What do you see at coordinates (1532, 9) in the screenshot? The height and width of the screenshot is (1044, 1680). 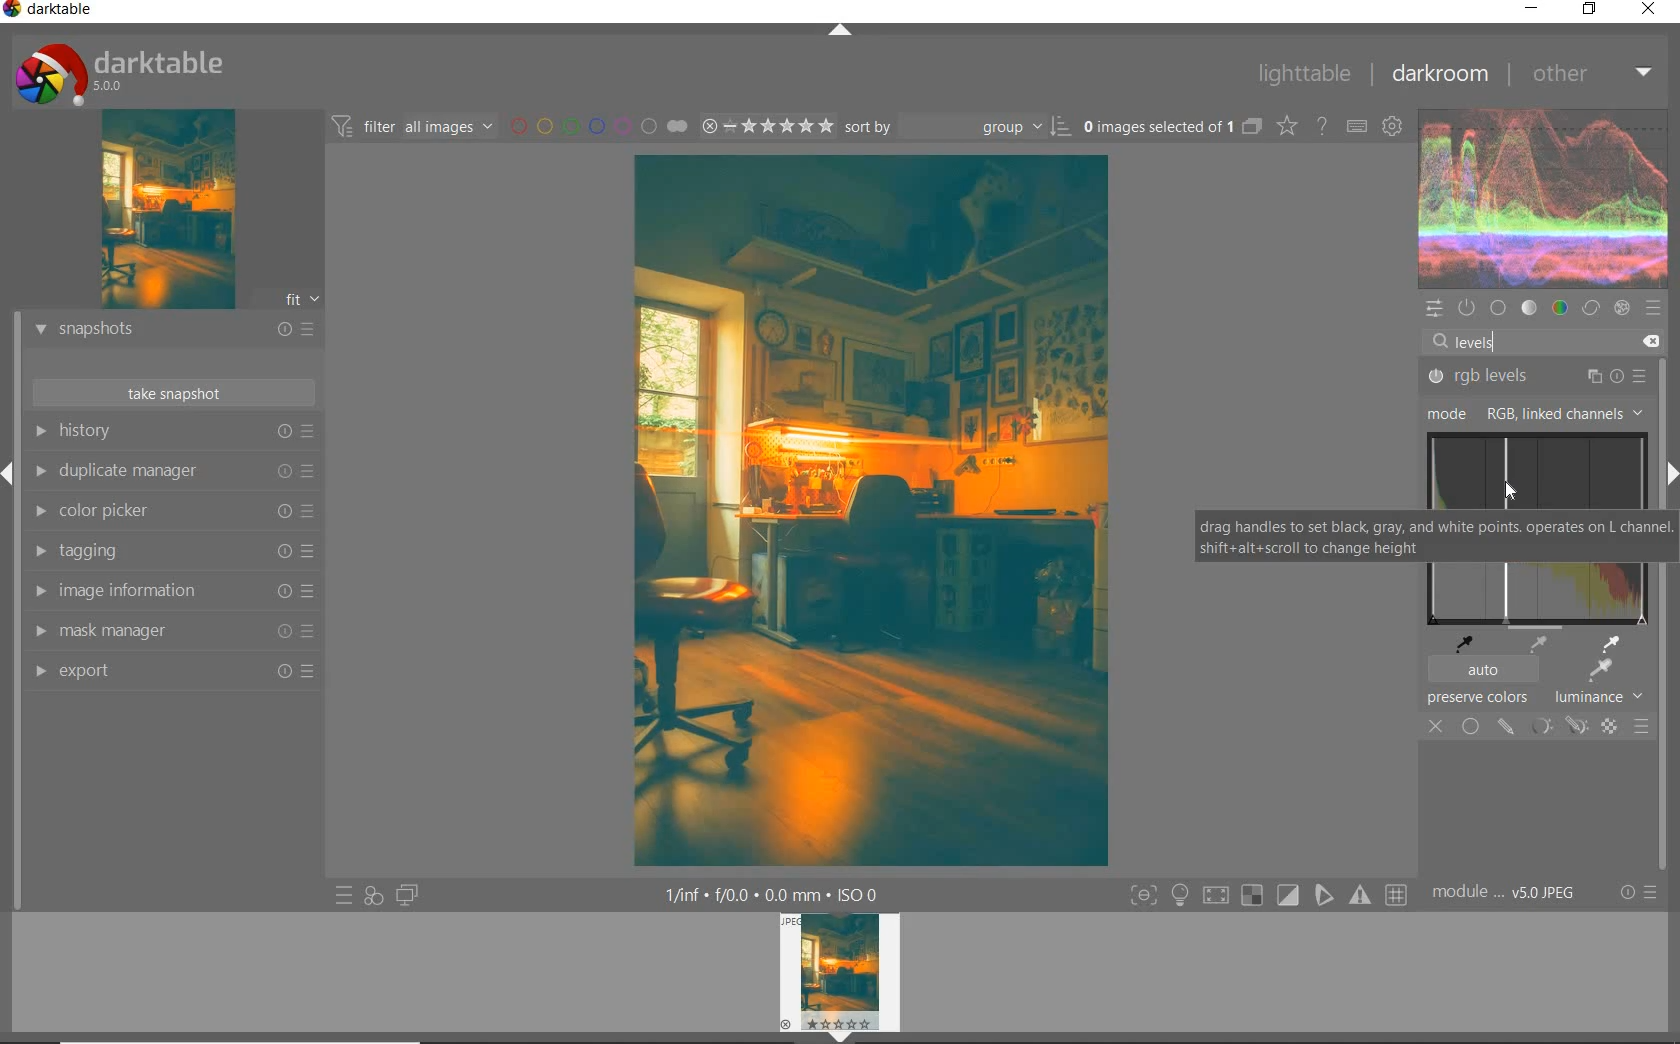 I see `minimize` at bounding box center [1532, 9].